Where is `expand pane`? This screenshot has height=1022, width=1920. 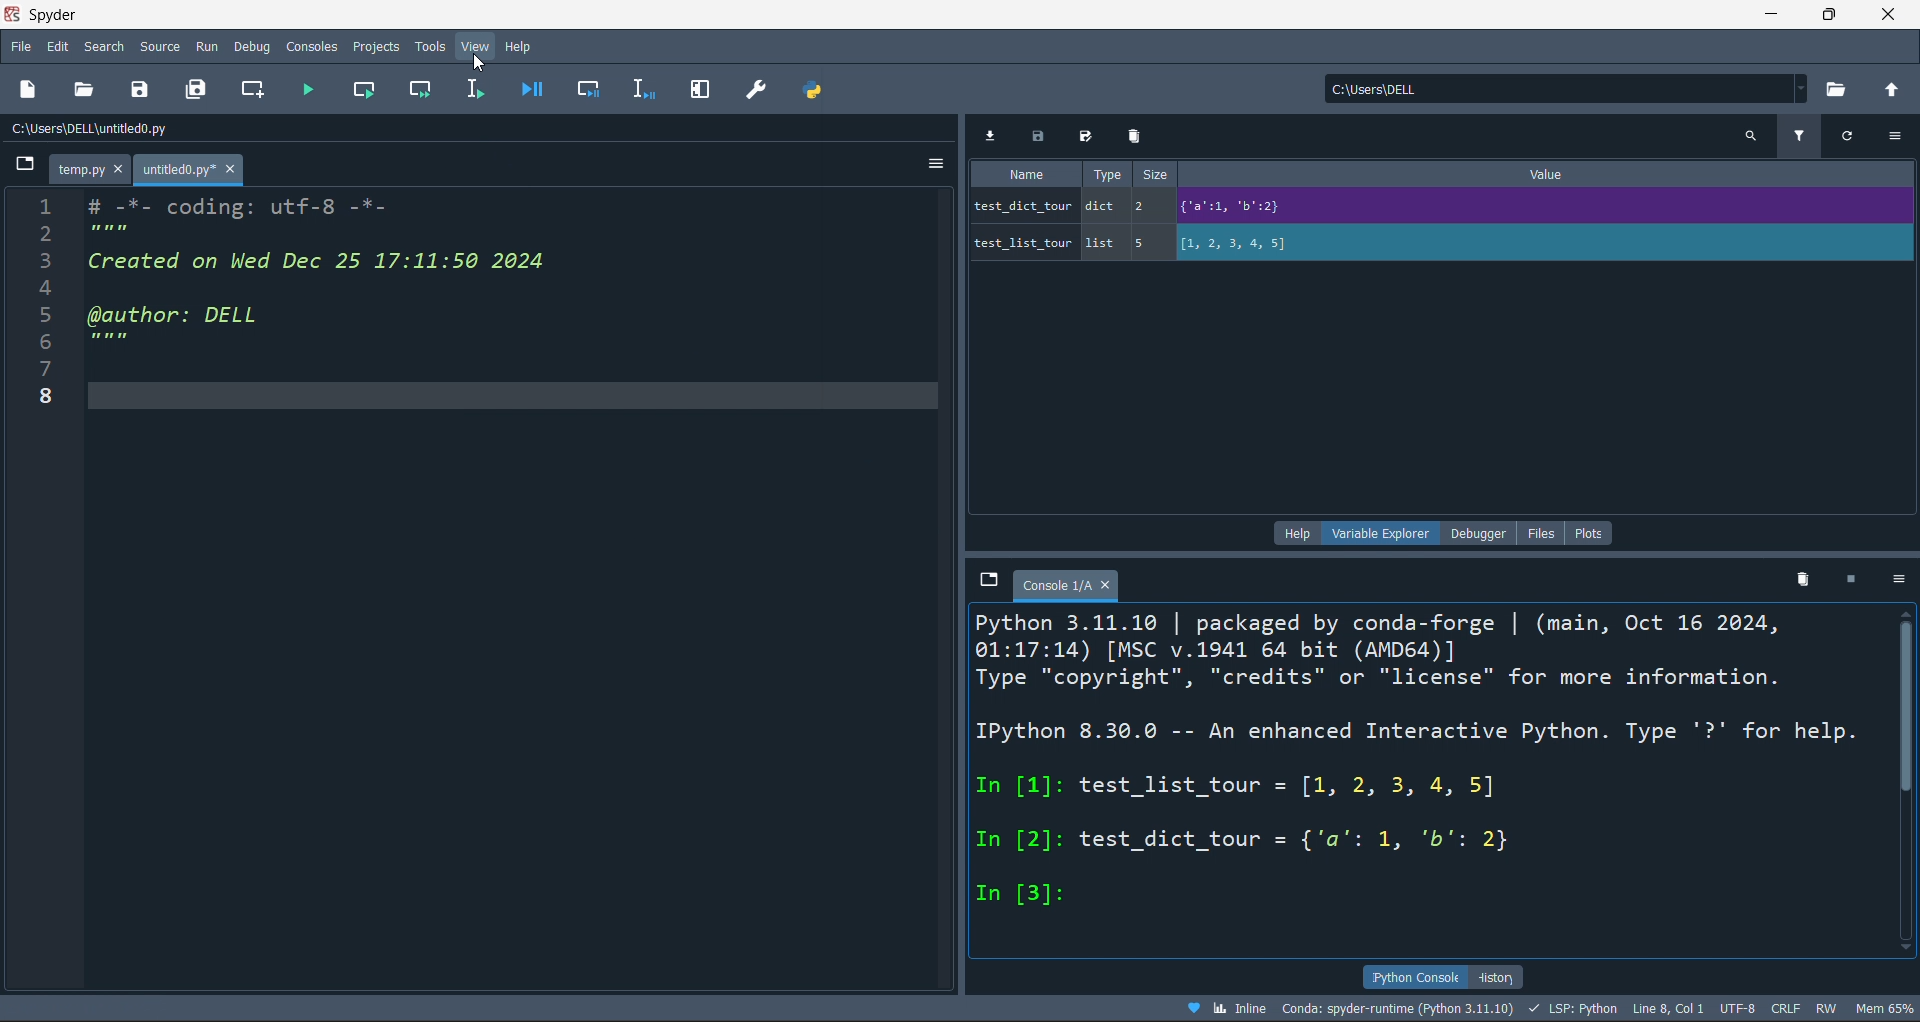 expand pane is located at coordinates (701, 90).